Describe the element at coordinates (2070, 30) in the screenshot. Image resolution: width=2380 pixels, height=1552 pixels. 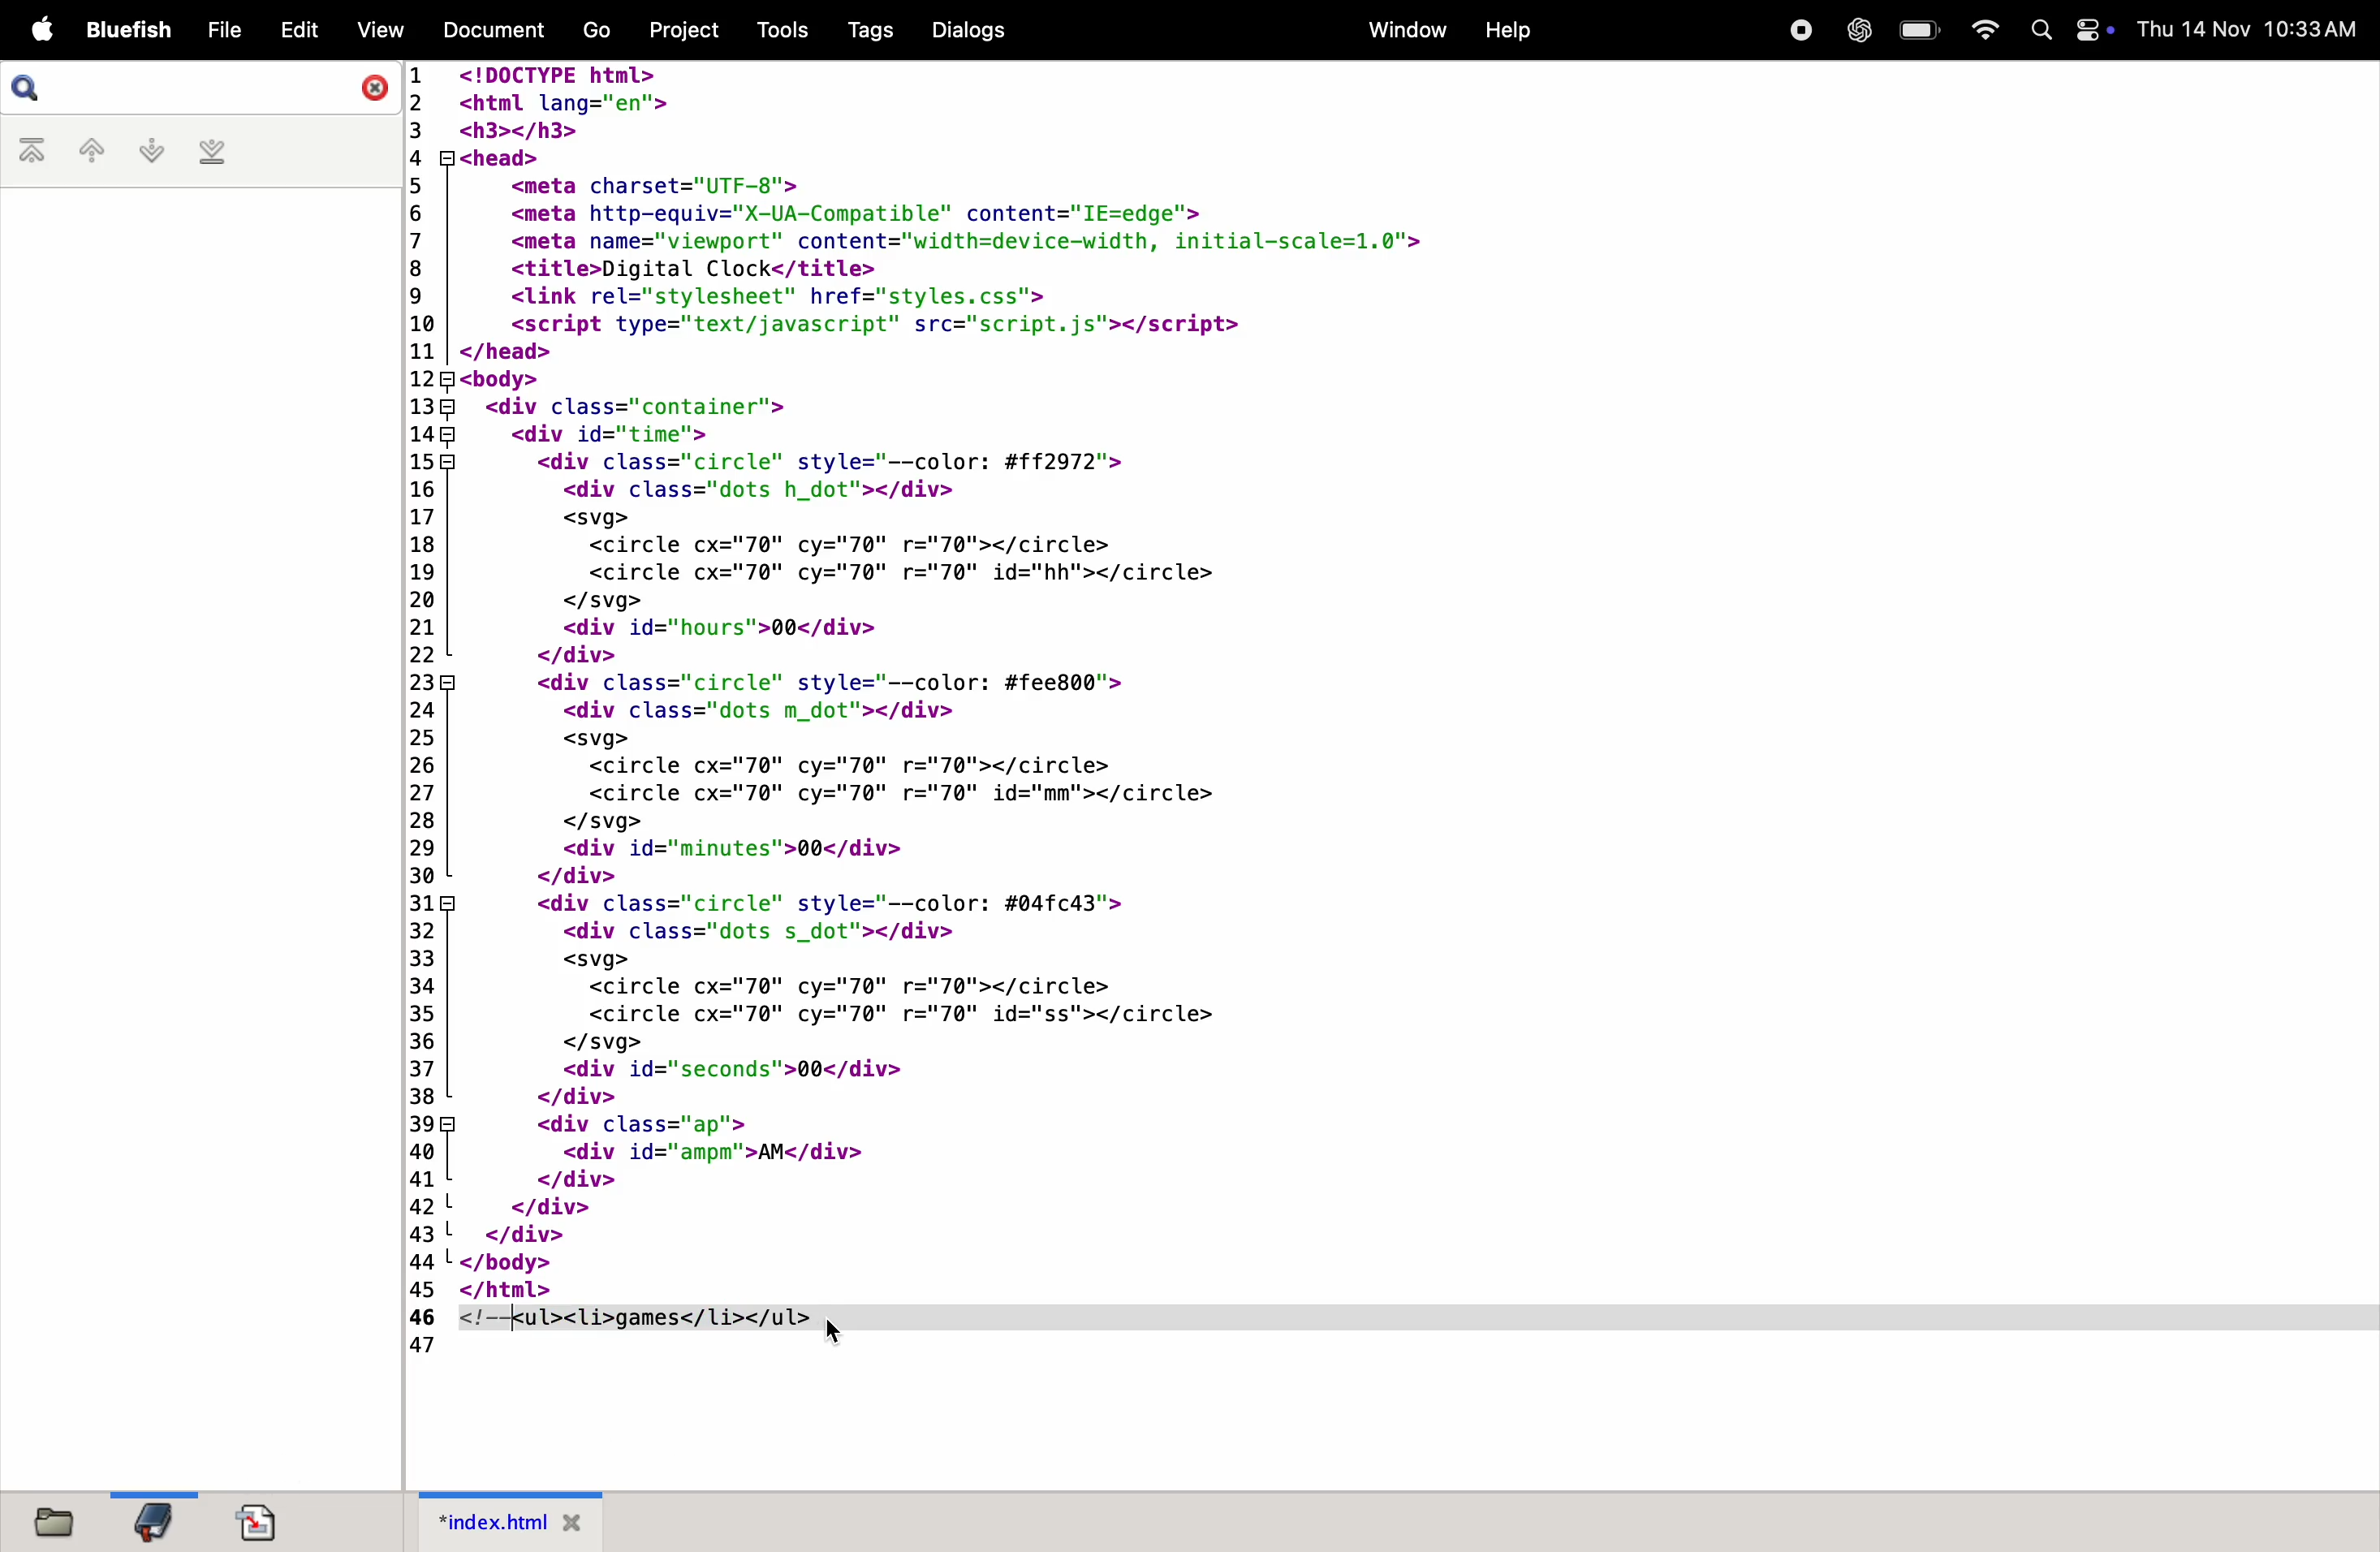
I see `apple widgets` at that location.